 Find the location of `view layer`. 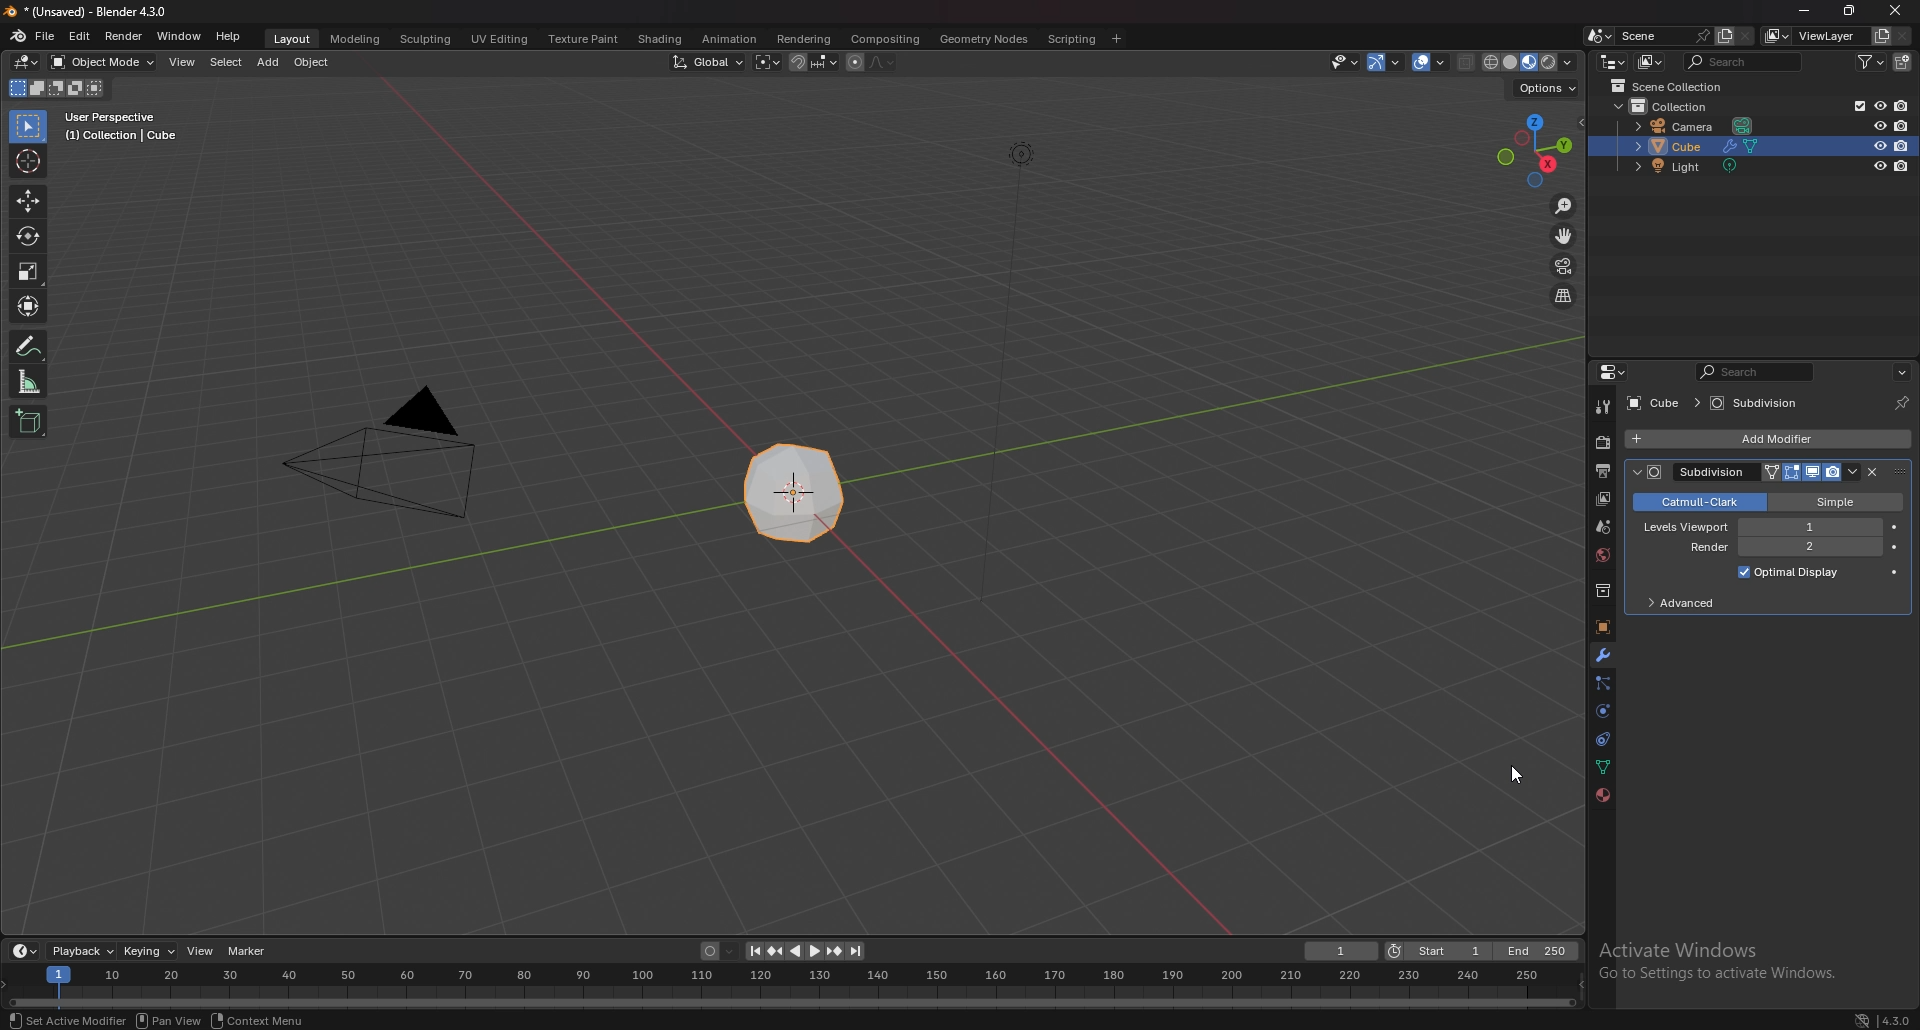

view layer is located at coordinates (1602, 498).